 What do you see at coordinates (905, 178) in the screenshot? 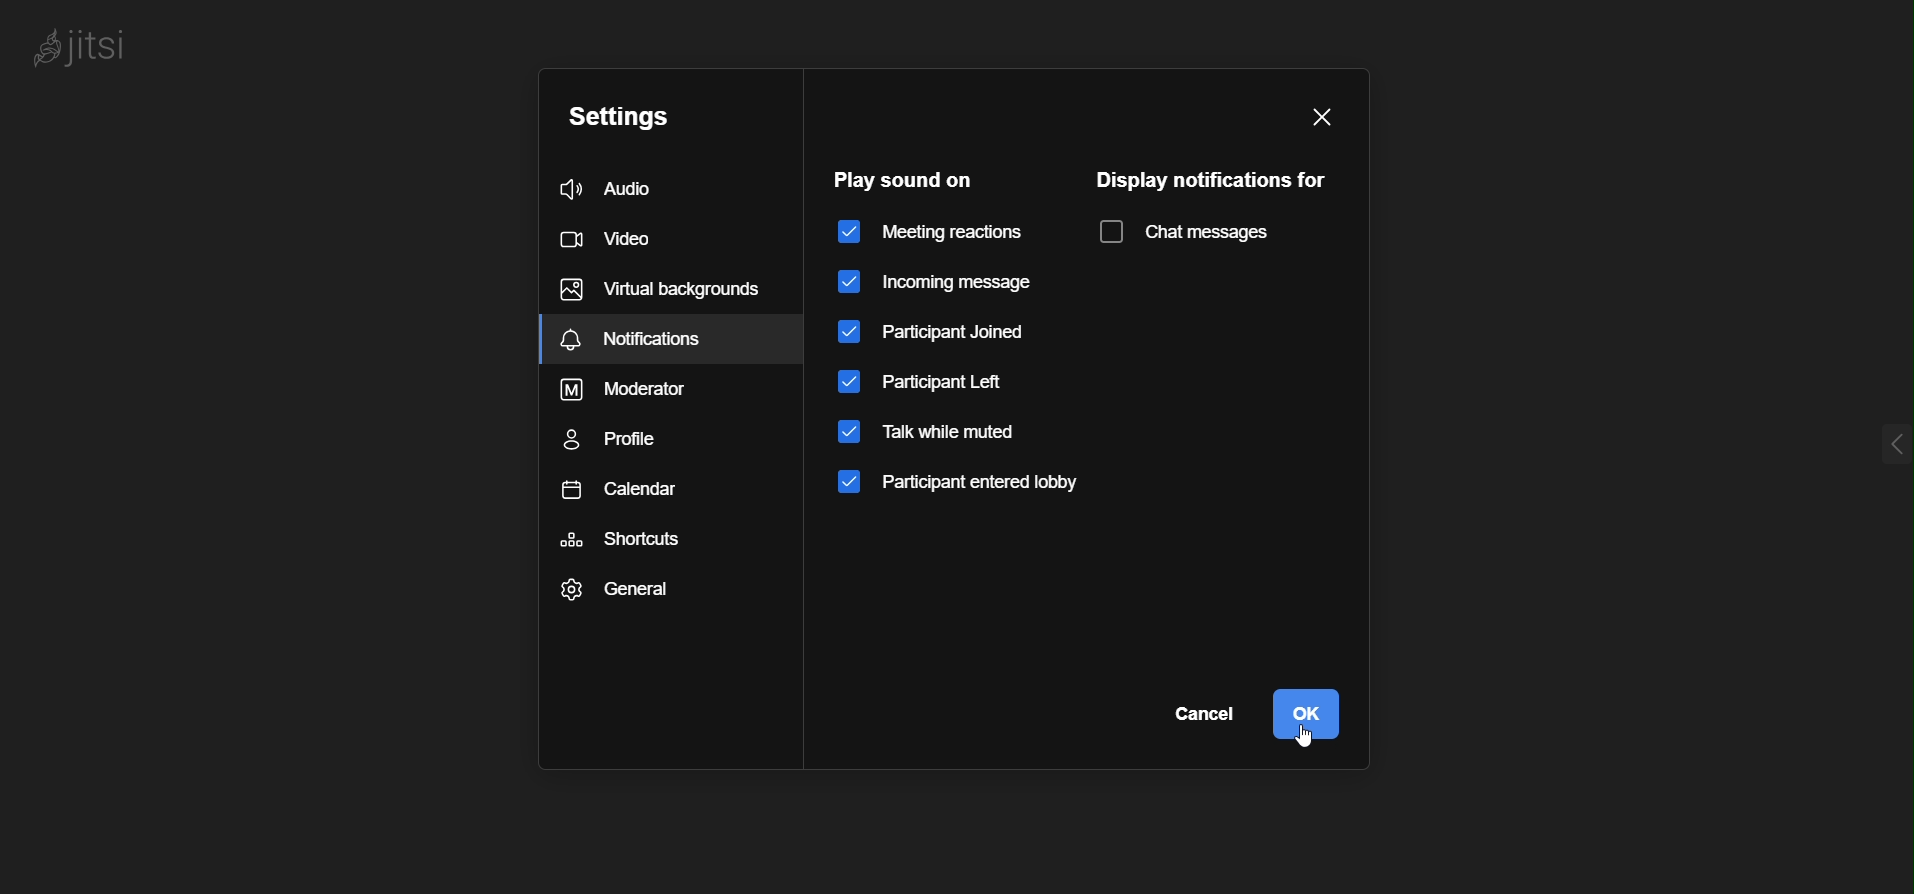
I see `play sound on` at bounding box center [905, 178].